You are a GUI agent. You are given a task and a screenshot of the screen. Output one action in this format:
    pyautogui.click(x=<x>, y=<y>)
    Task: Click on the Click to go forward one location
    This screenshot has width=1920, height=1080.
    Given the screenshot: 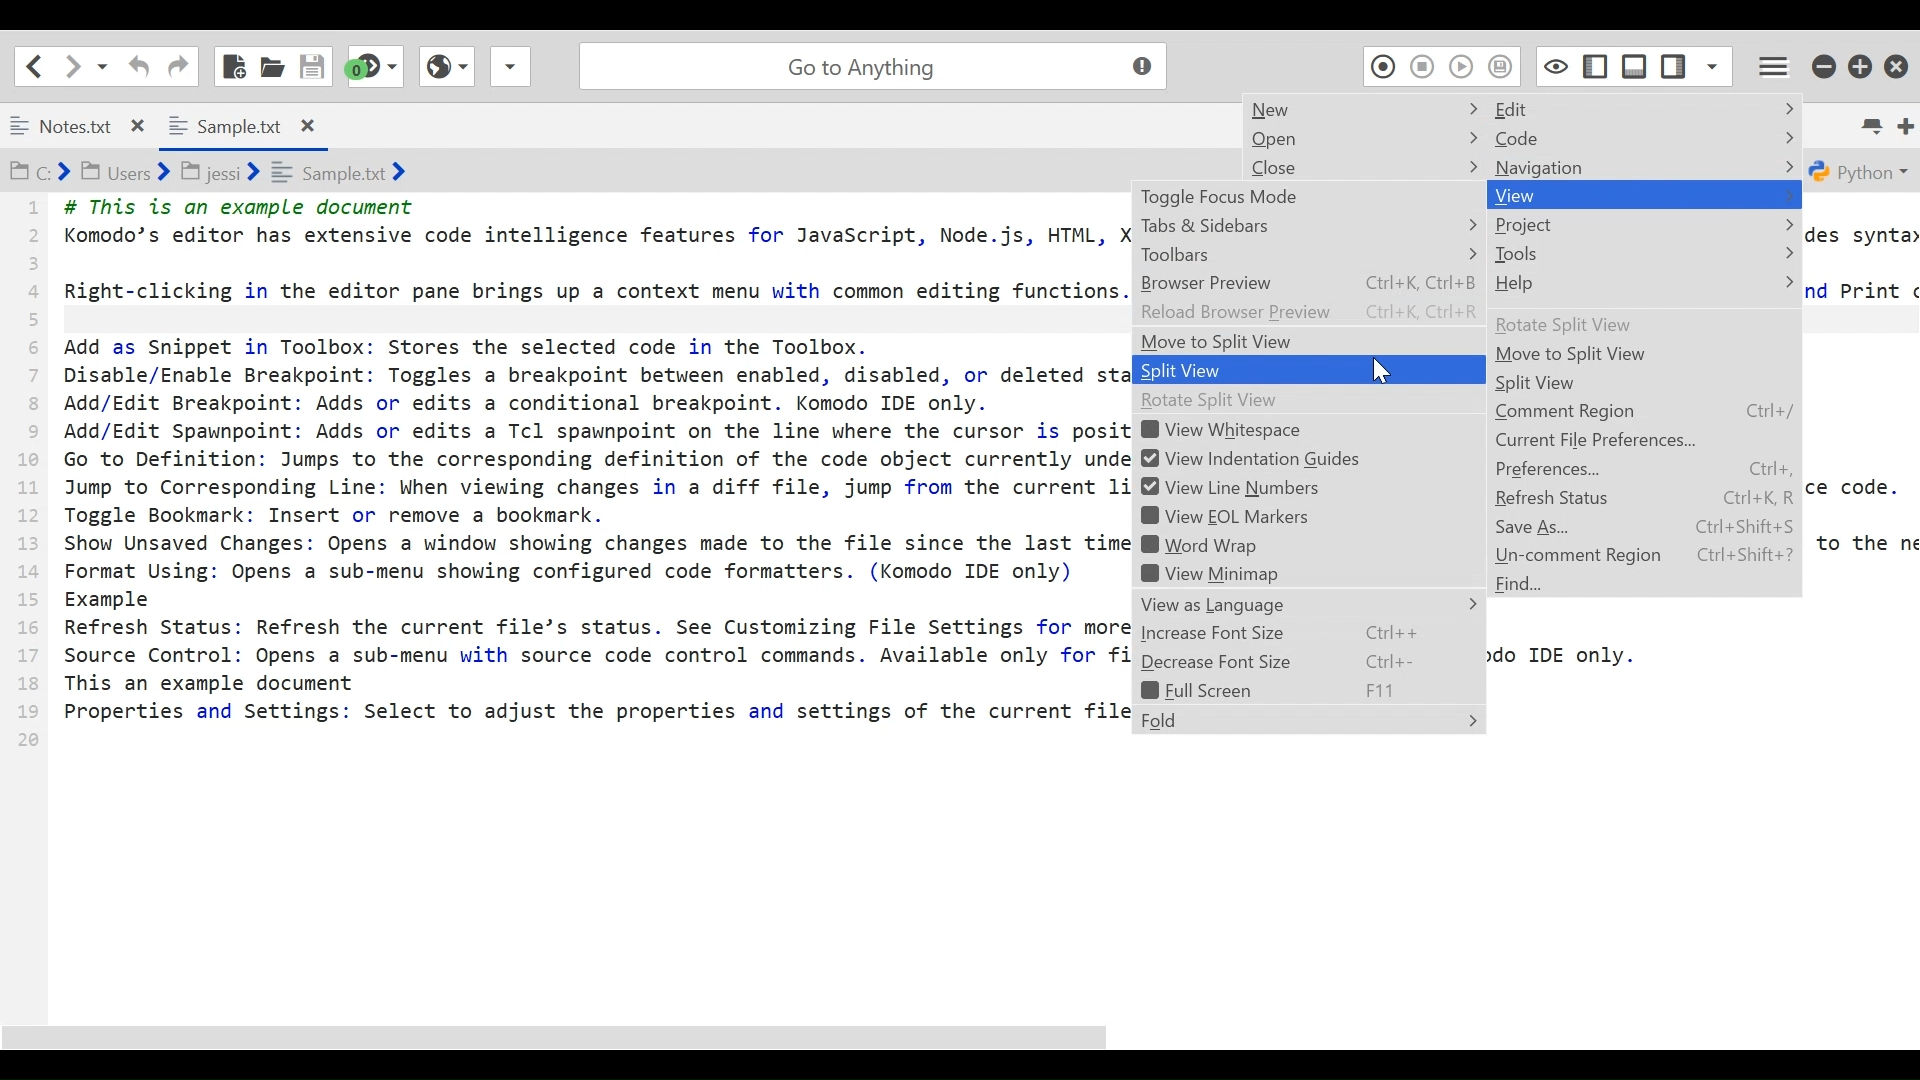 What is the action you would take?
    pyautogui.click(x=73, y=66)
    